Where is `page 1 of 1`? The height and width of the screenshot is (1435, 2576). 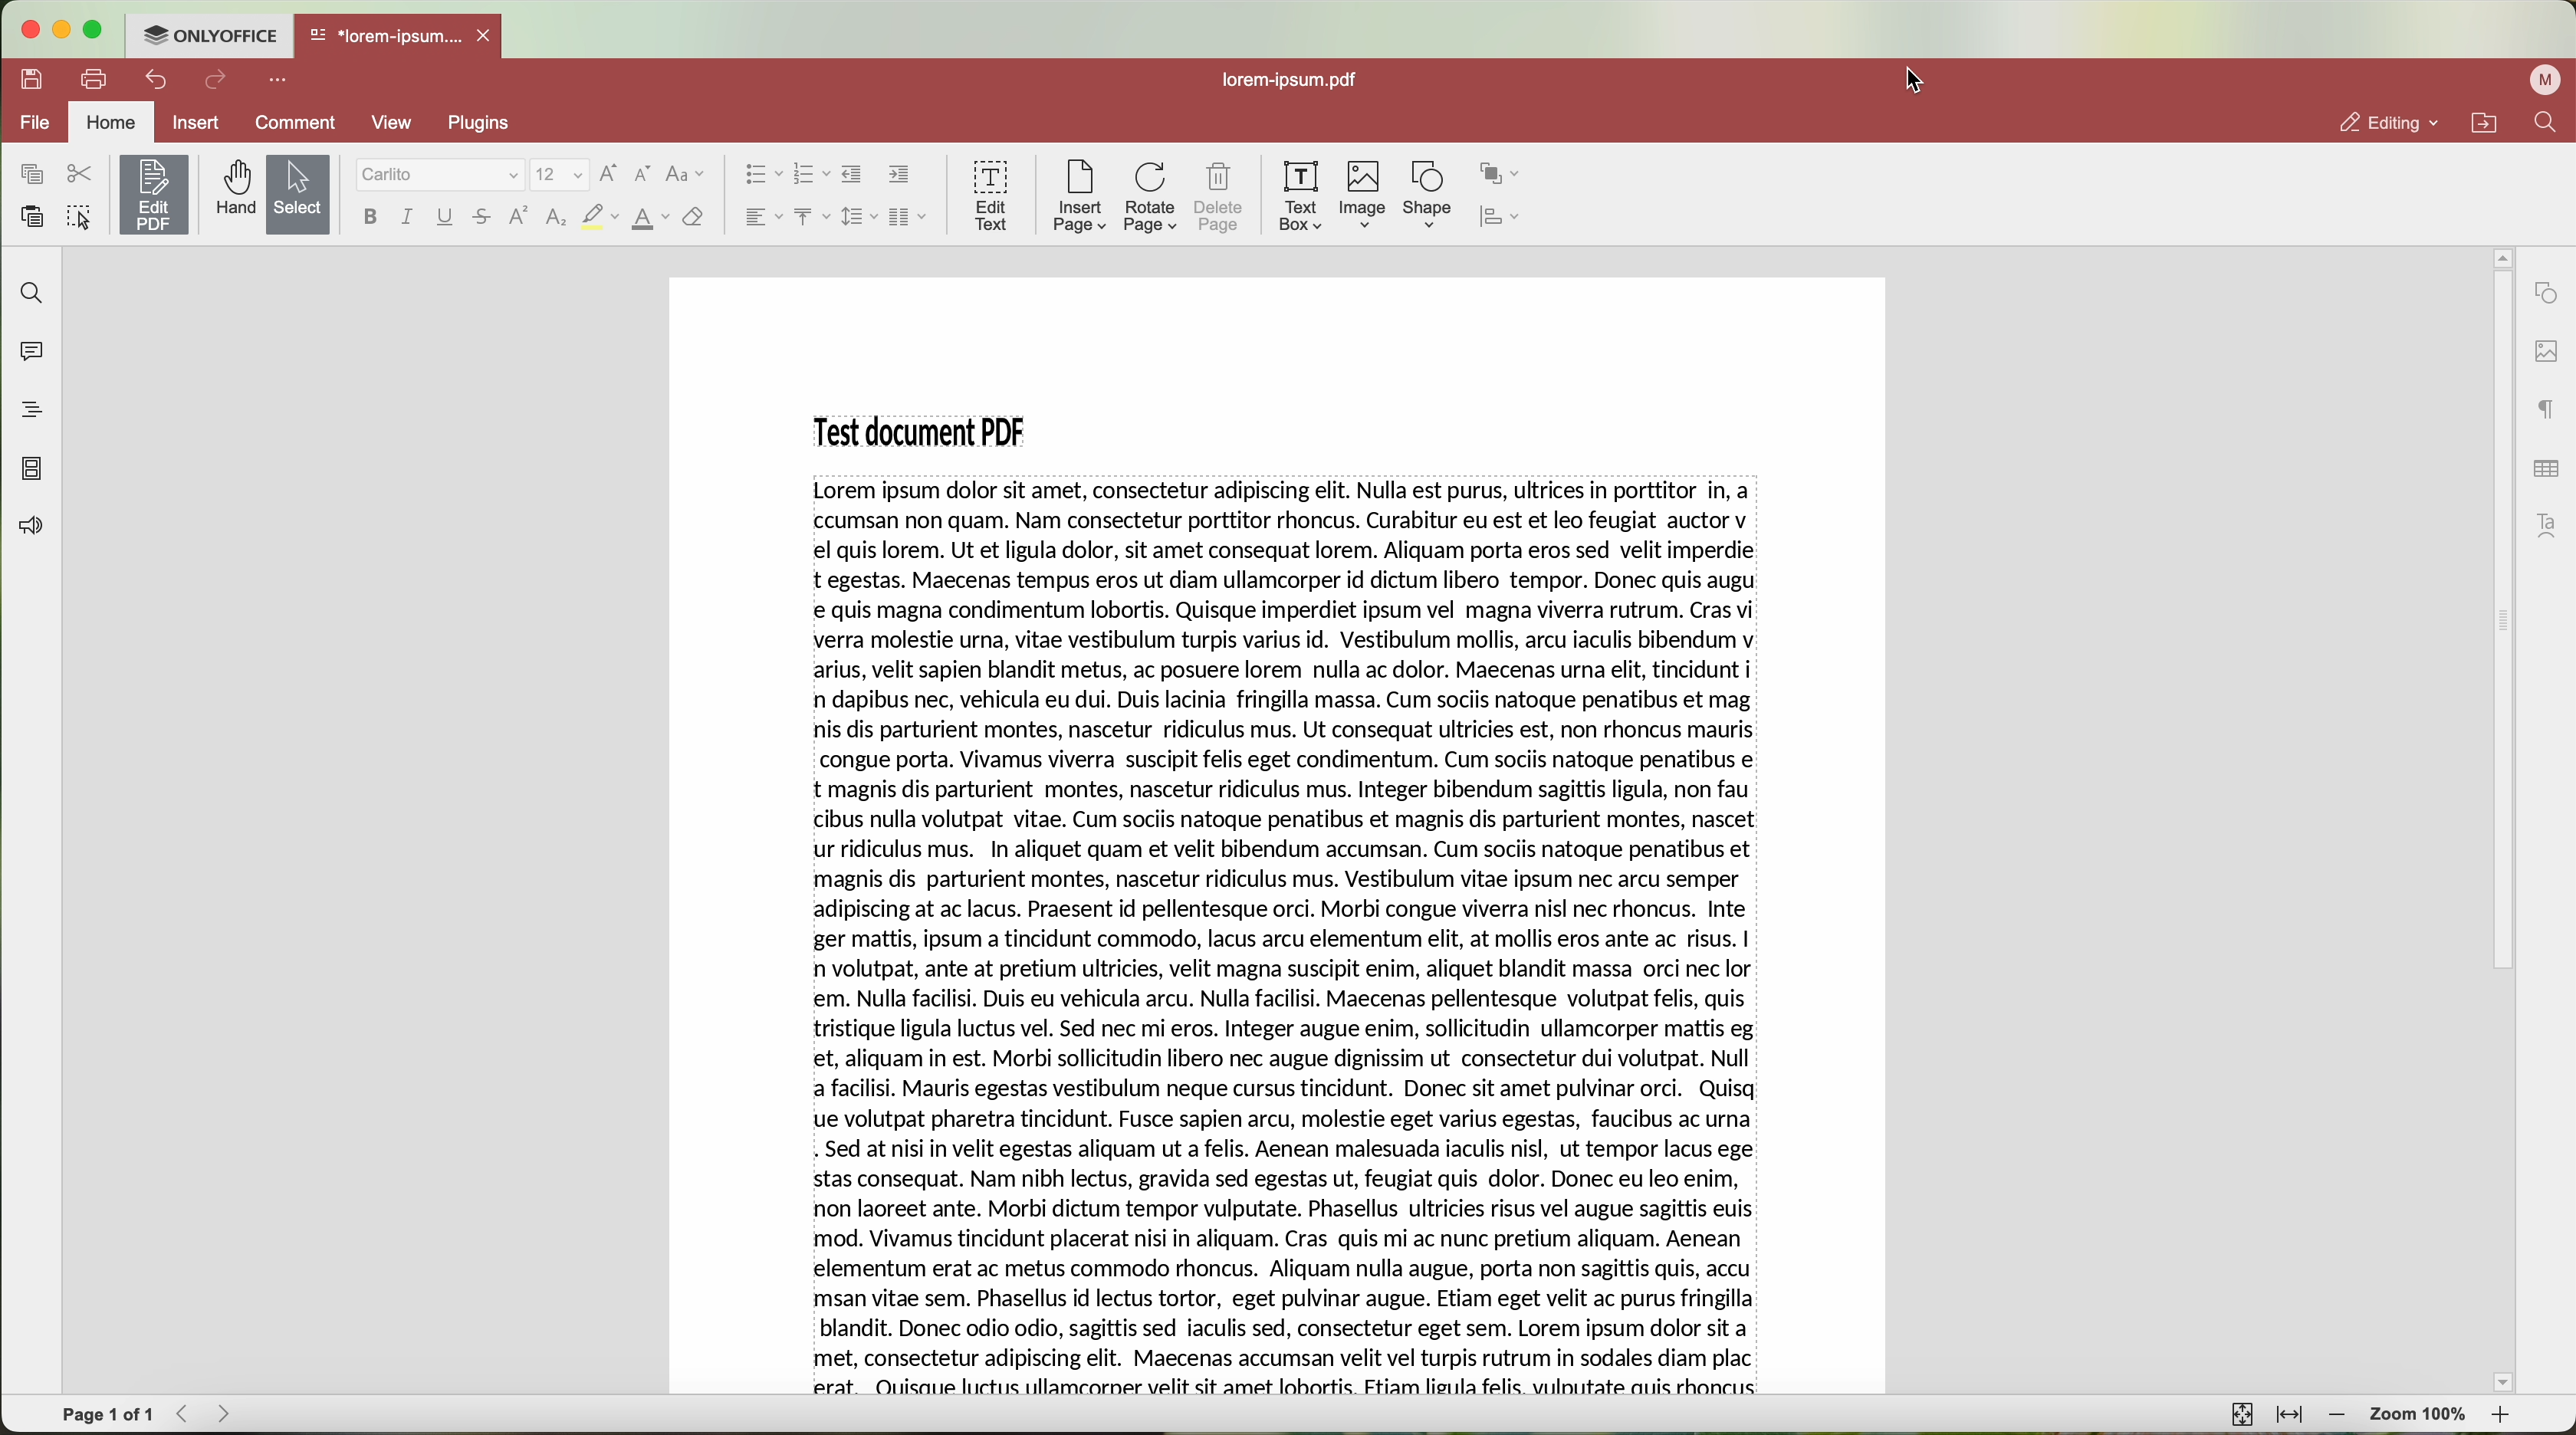 page 1 of 1 is located at coordinates (108, 1416).